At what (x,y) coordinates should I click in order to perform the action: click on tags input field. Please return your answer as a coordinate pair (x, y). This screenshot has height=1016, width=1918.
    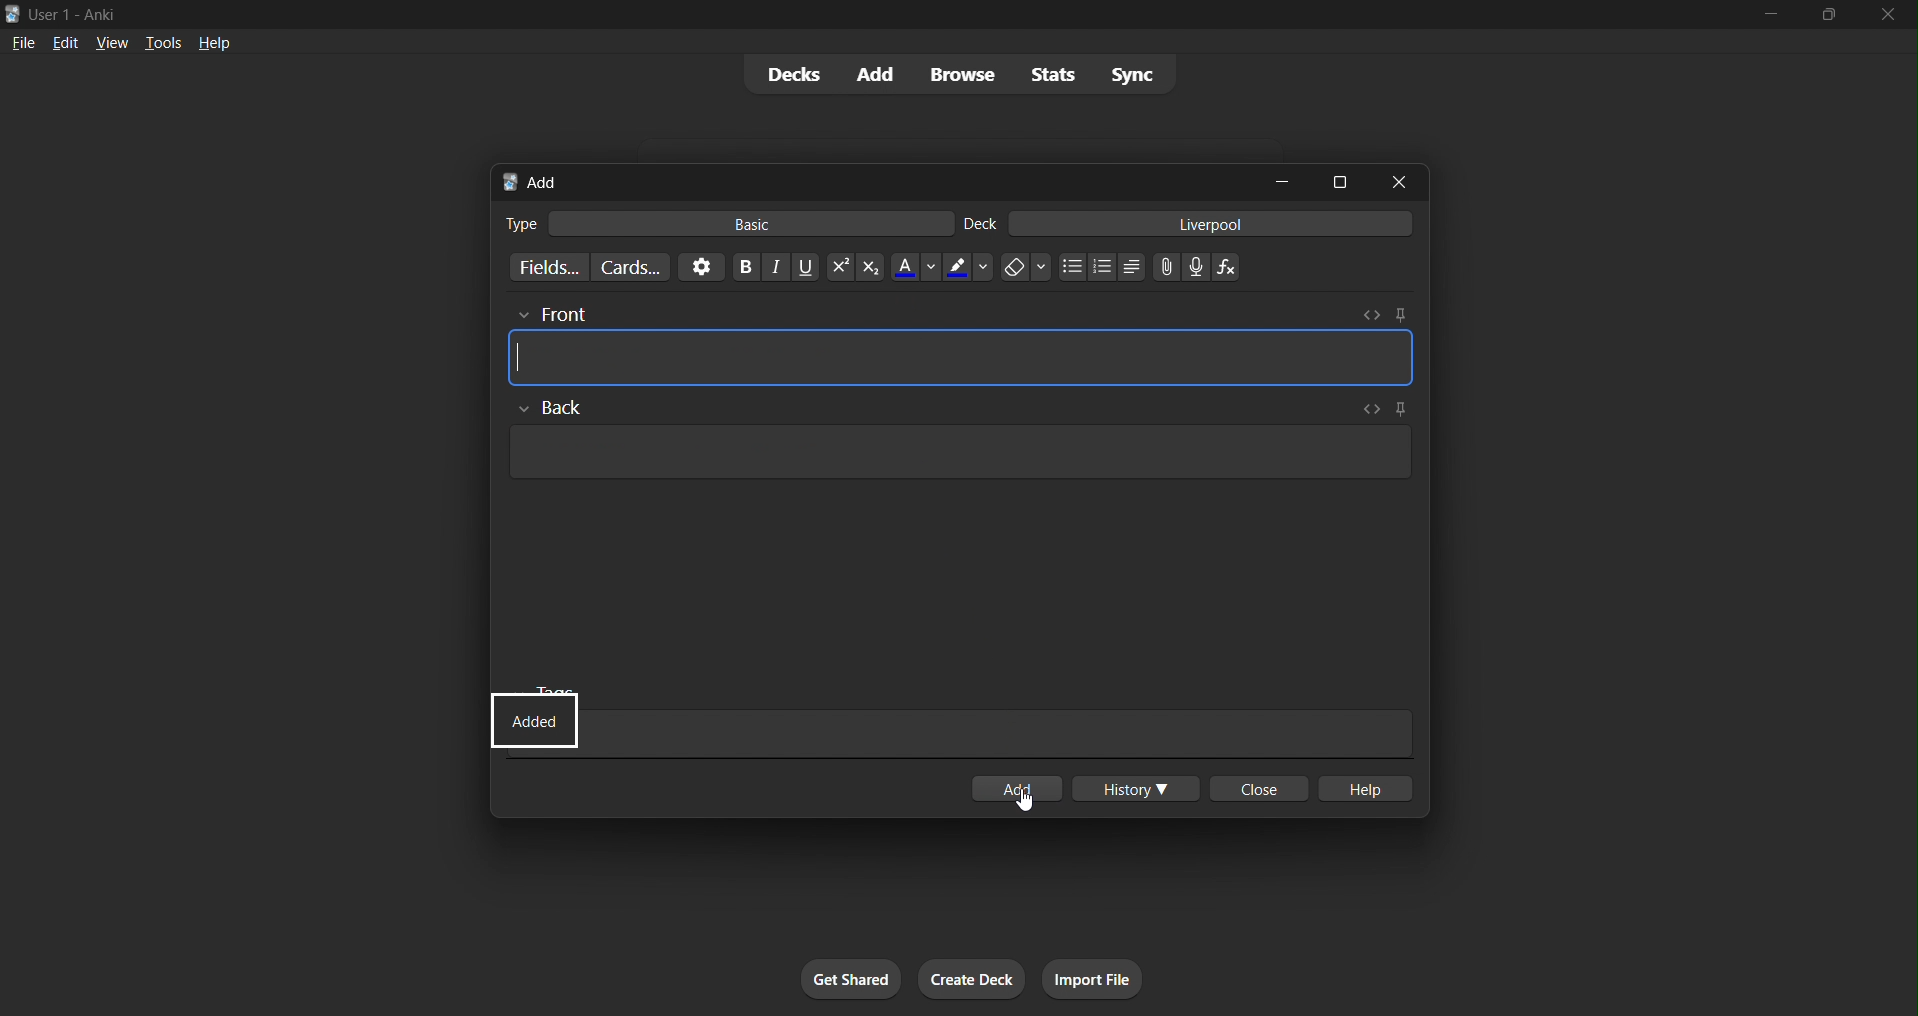
    Looking at the image, I should click on (963, 689).